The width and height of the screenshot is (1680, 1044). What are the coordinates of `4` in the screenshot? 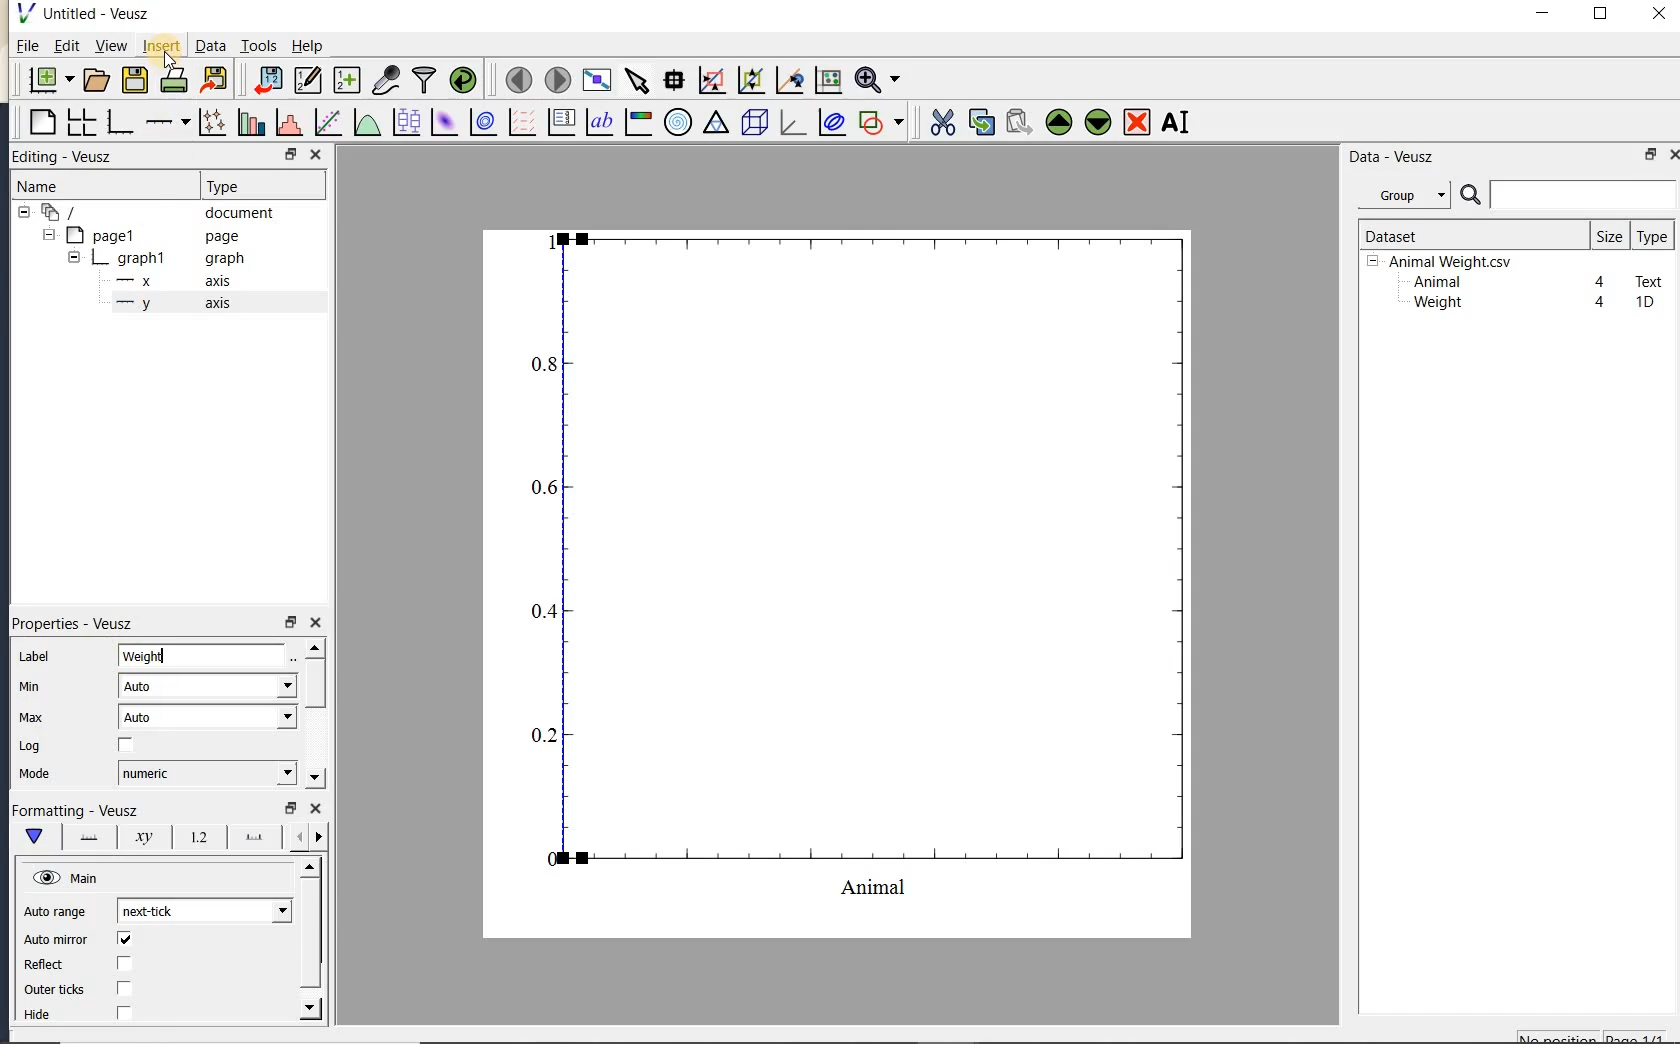 It's located at (1601, 283).